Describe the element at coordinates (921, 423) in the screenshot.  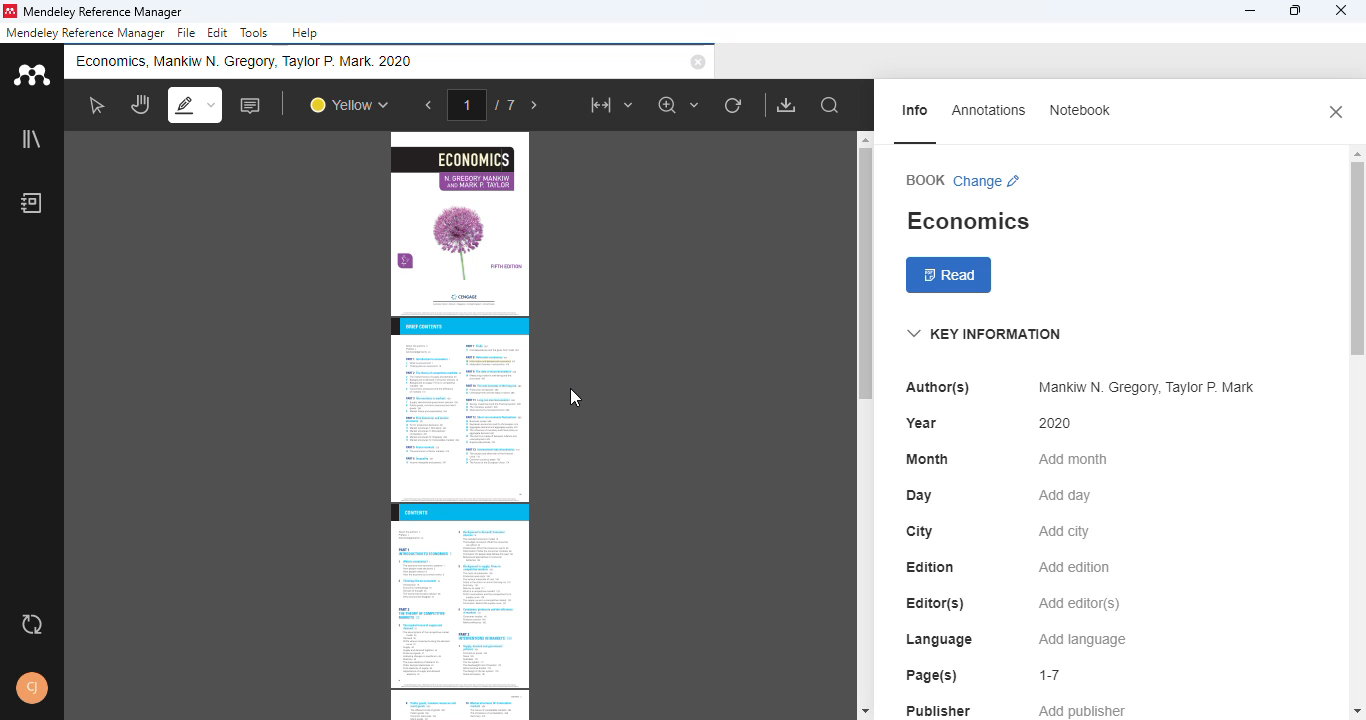
I see `year` at that location.